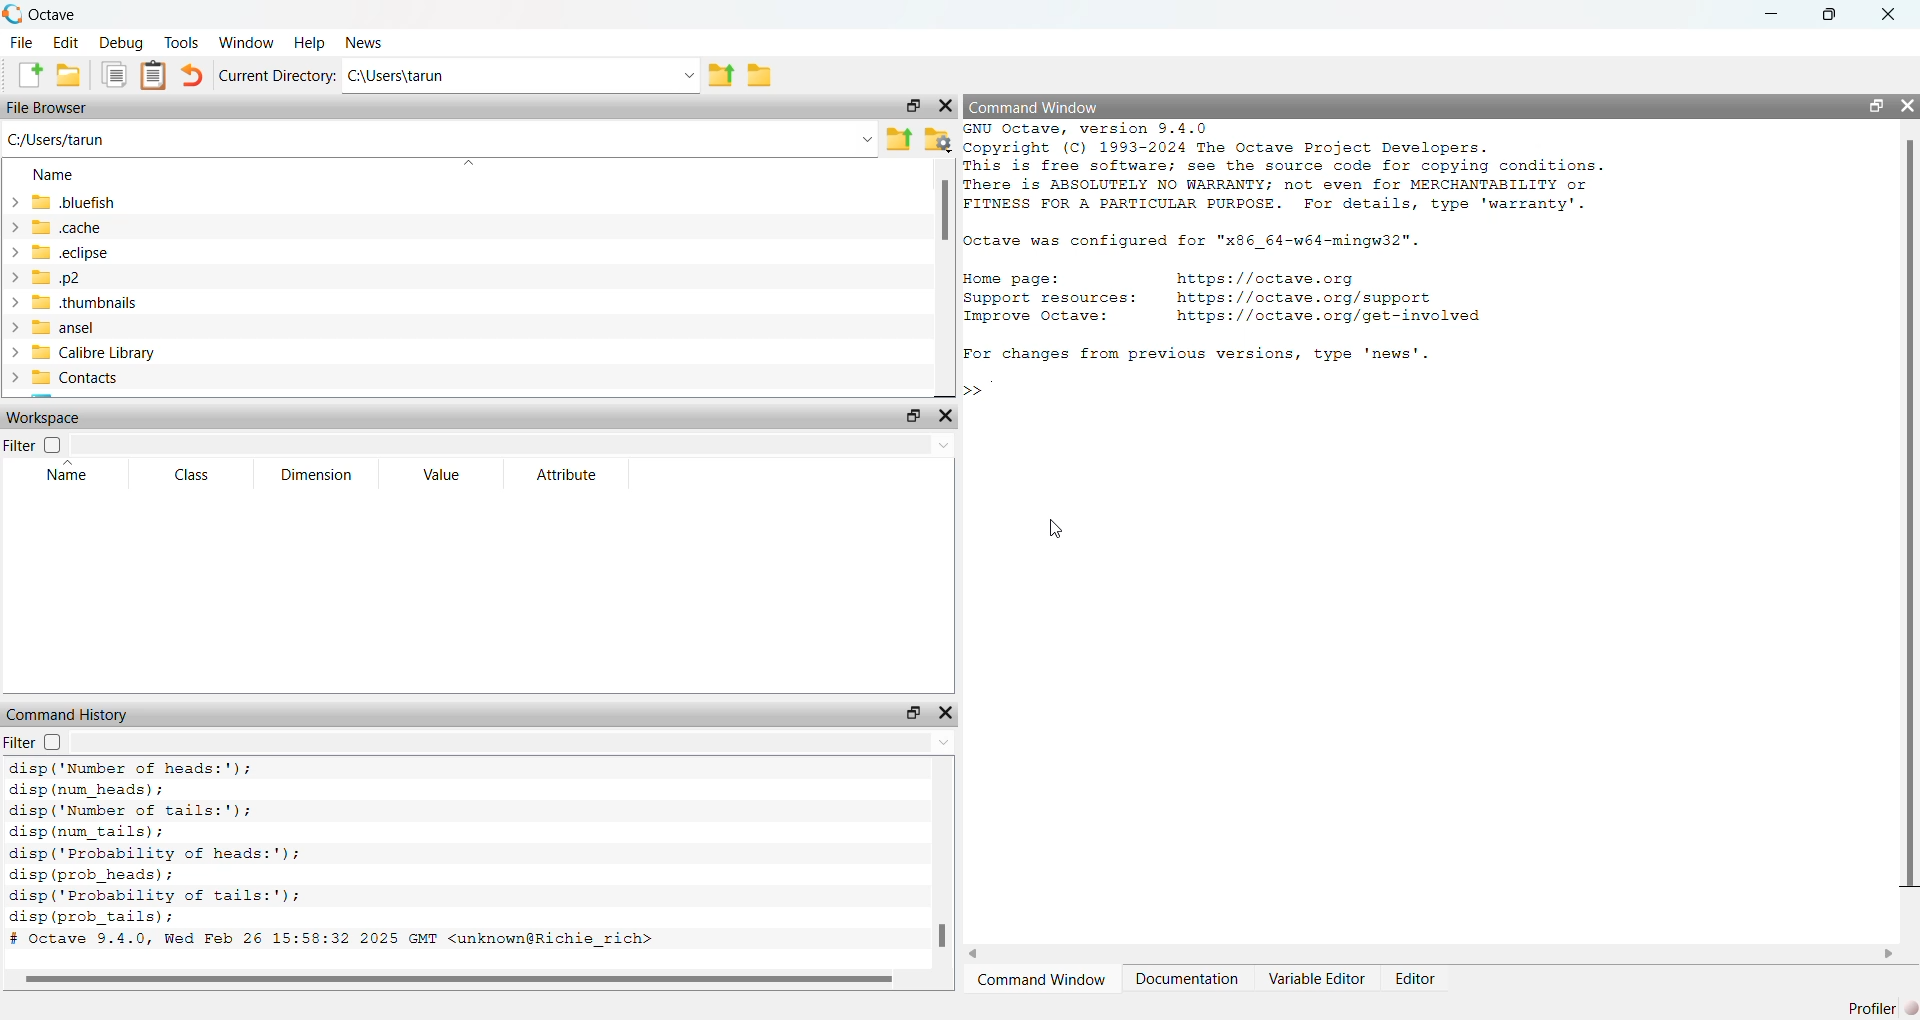  Describe the element at coordinates (319, 473) in the screenshot. I see `Dimension` at that location.